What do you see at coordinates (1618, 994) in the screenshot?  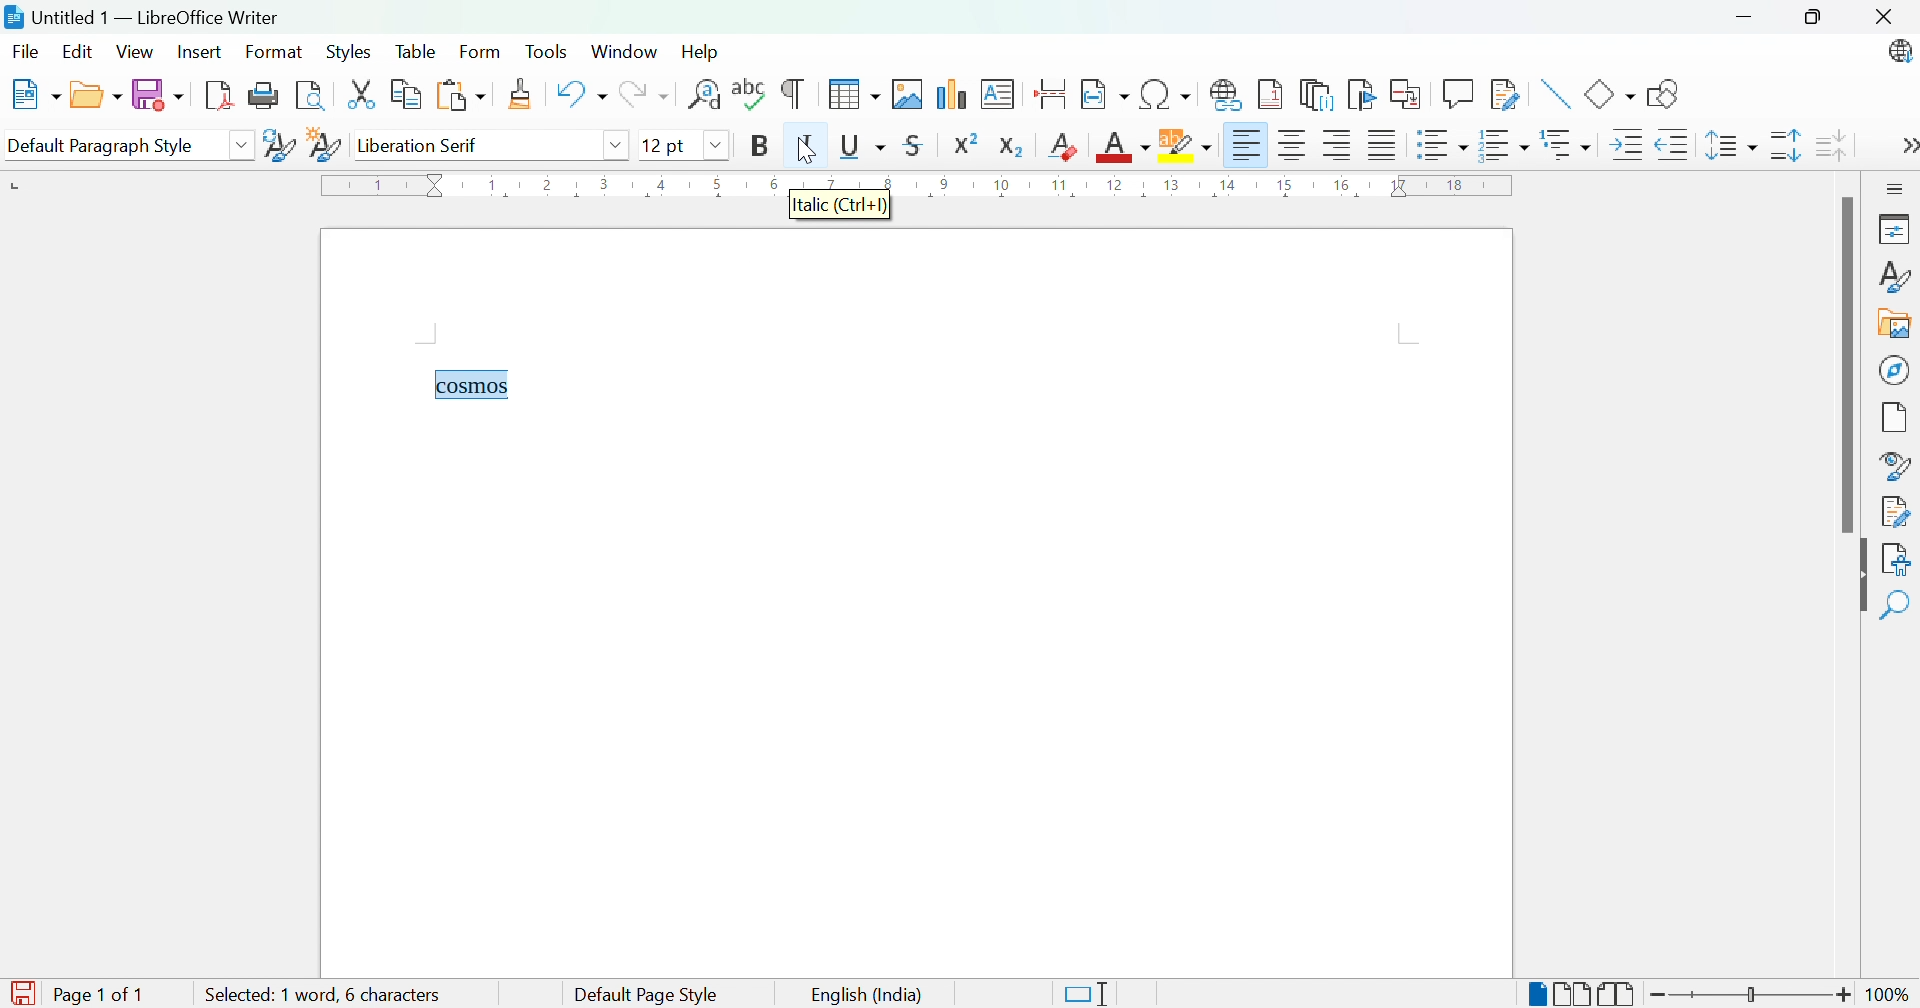 I see `Book view` at bounding box center [1618, 994].